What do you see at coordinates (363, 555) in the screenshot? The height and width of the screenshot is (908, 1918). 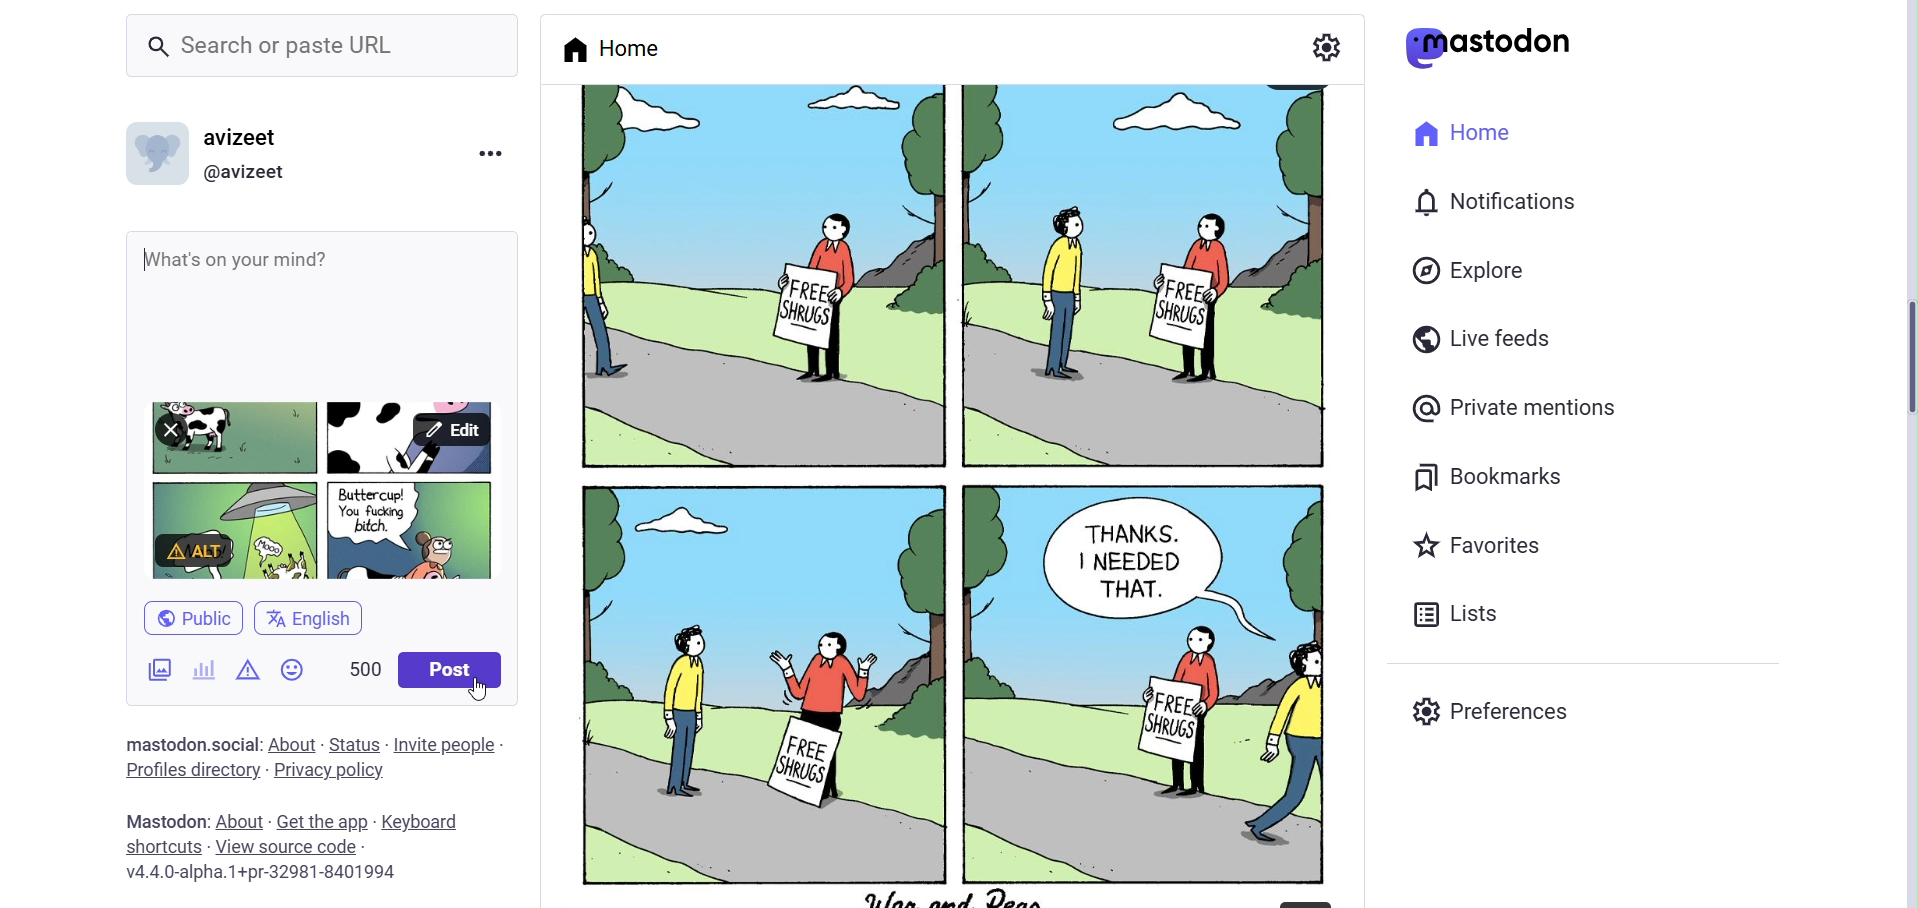 I see `Image to be posted` at bounding box center [363, 555].